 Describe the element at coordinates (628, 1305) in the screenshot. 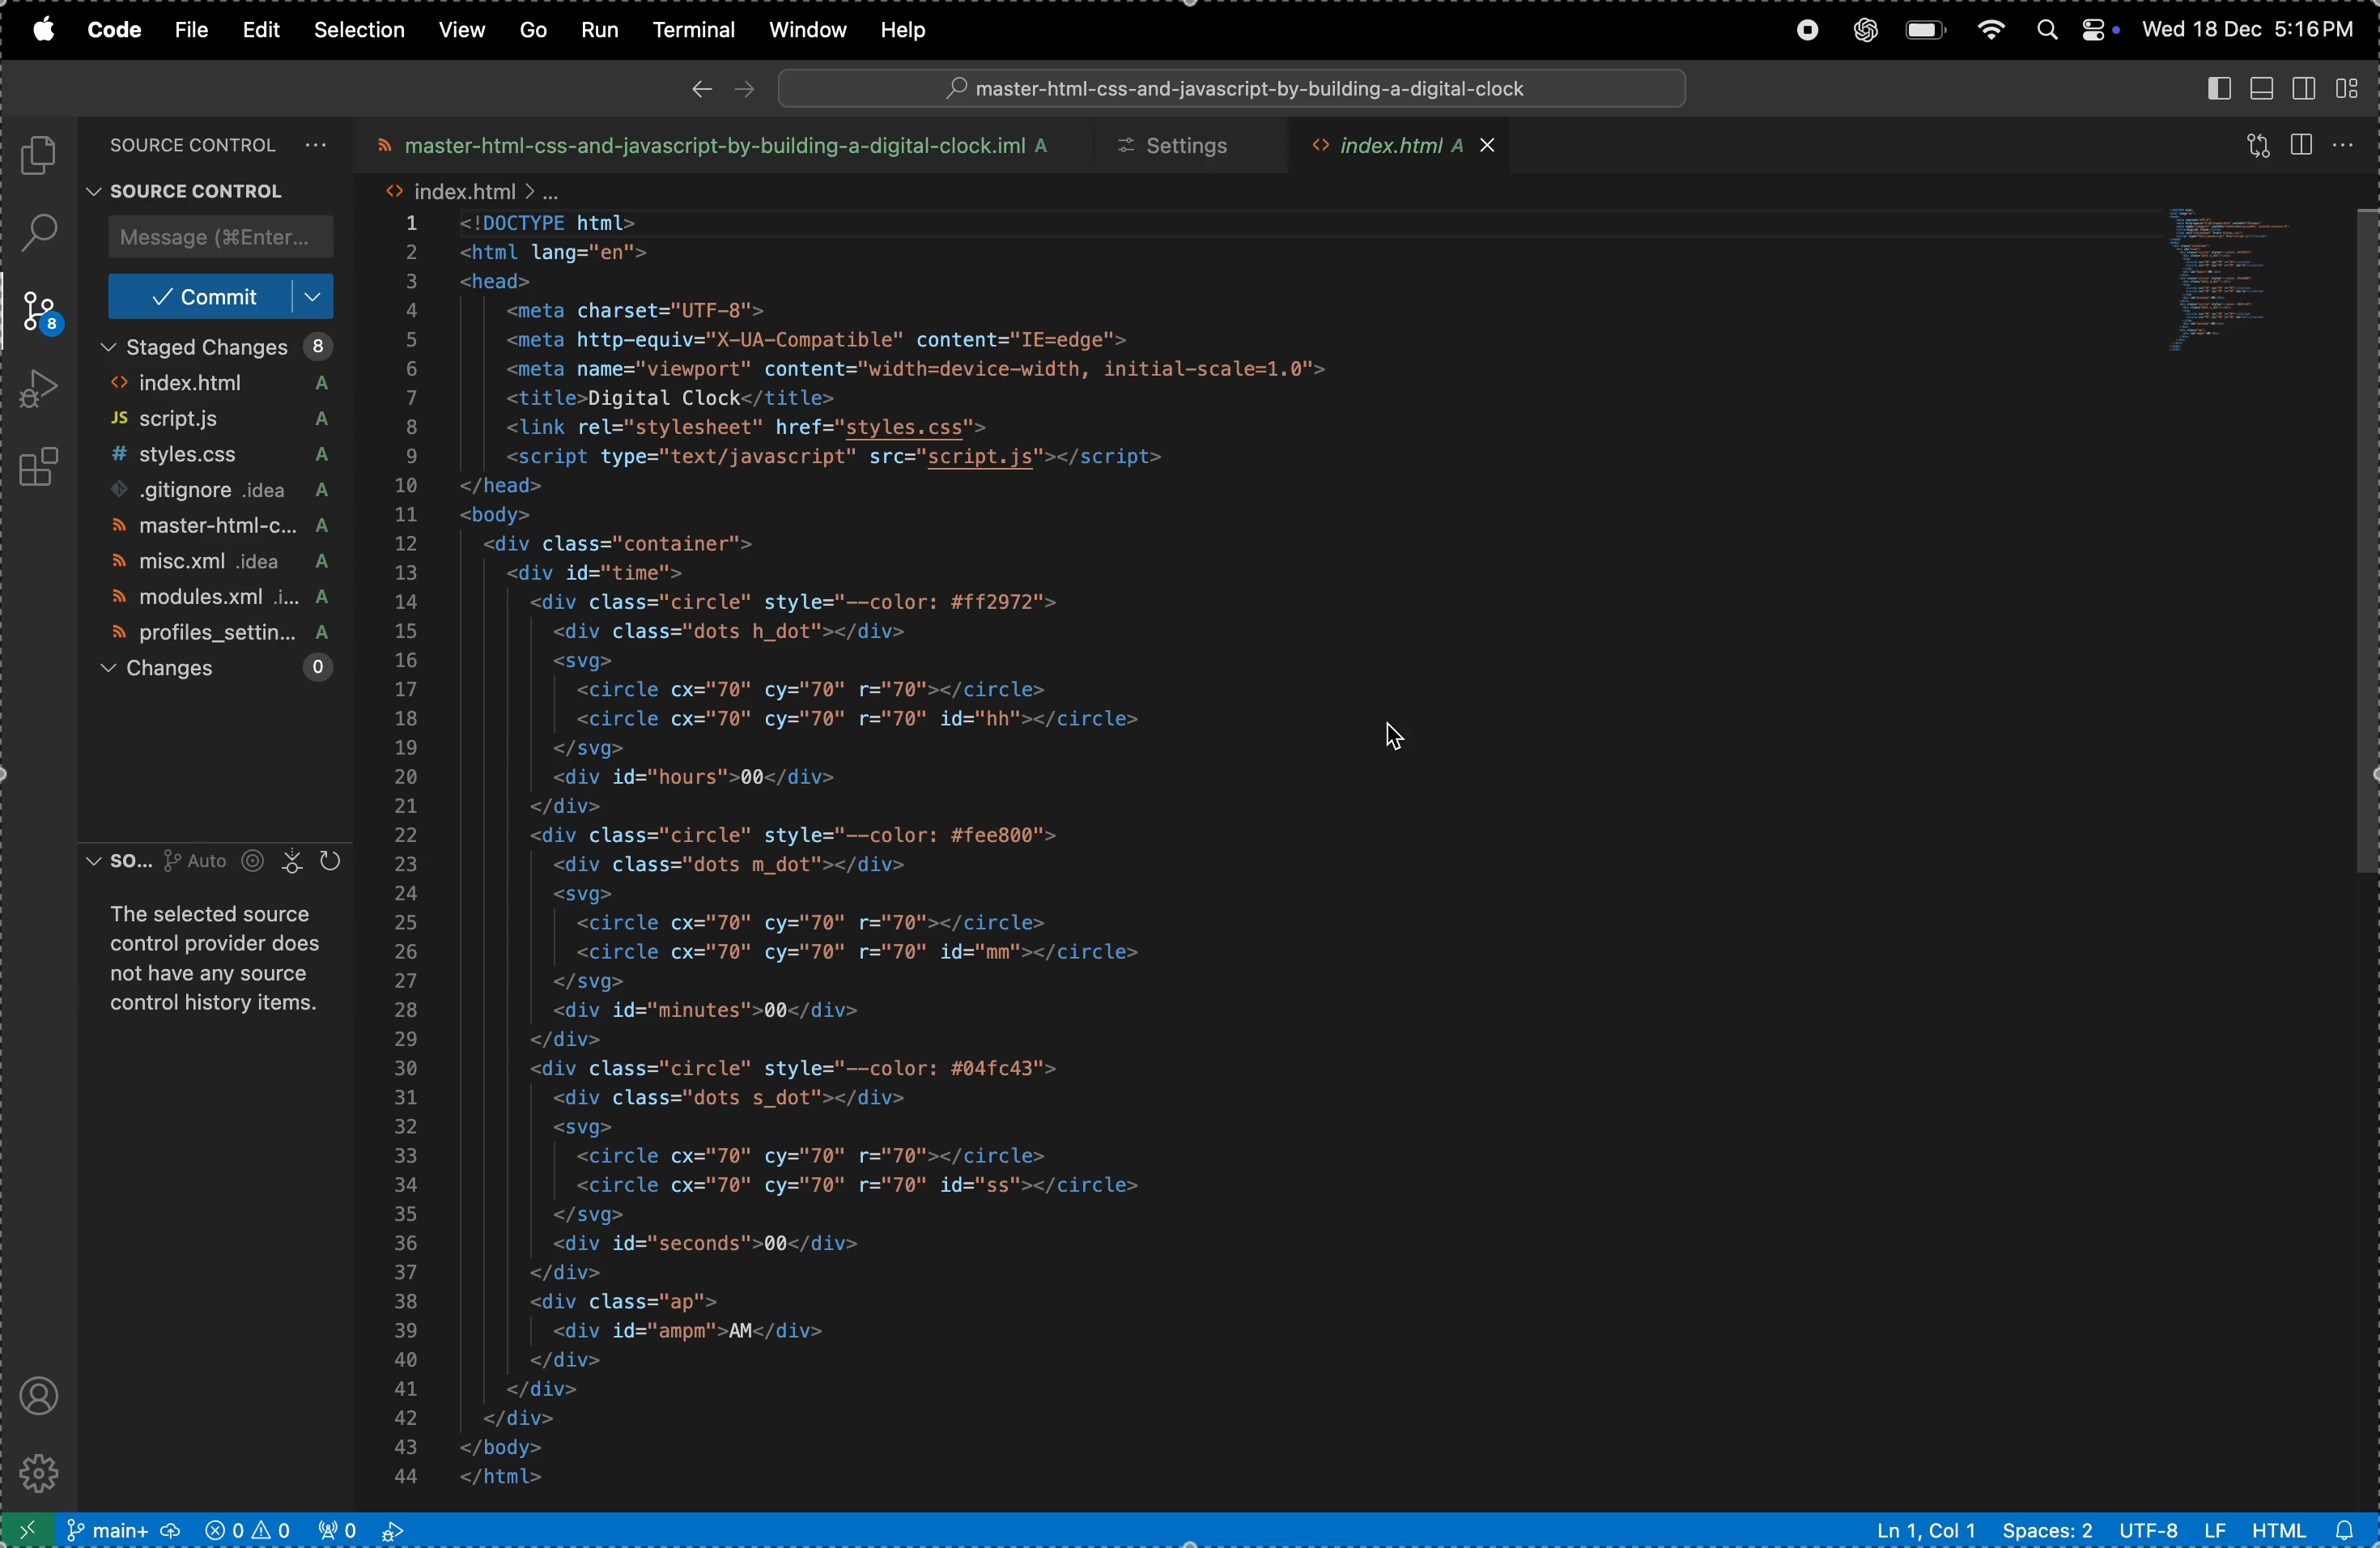

I see `<div class="ap">` at that location.